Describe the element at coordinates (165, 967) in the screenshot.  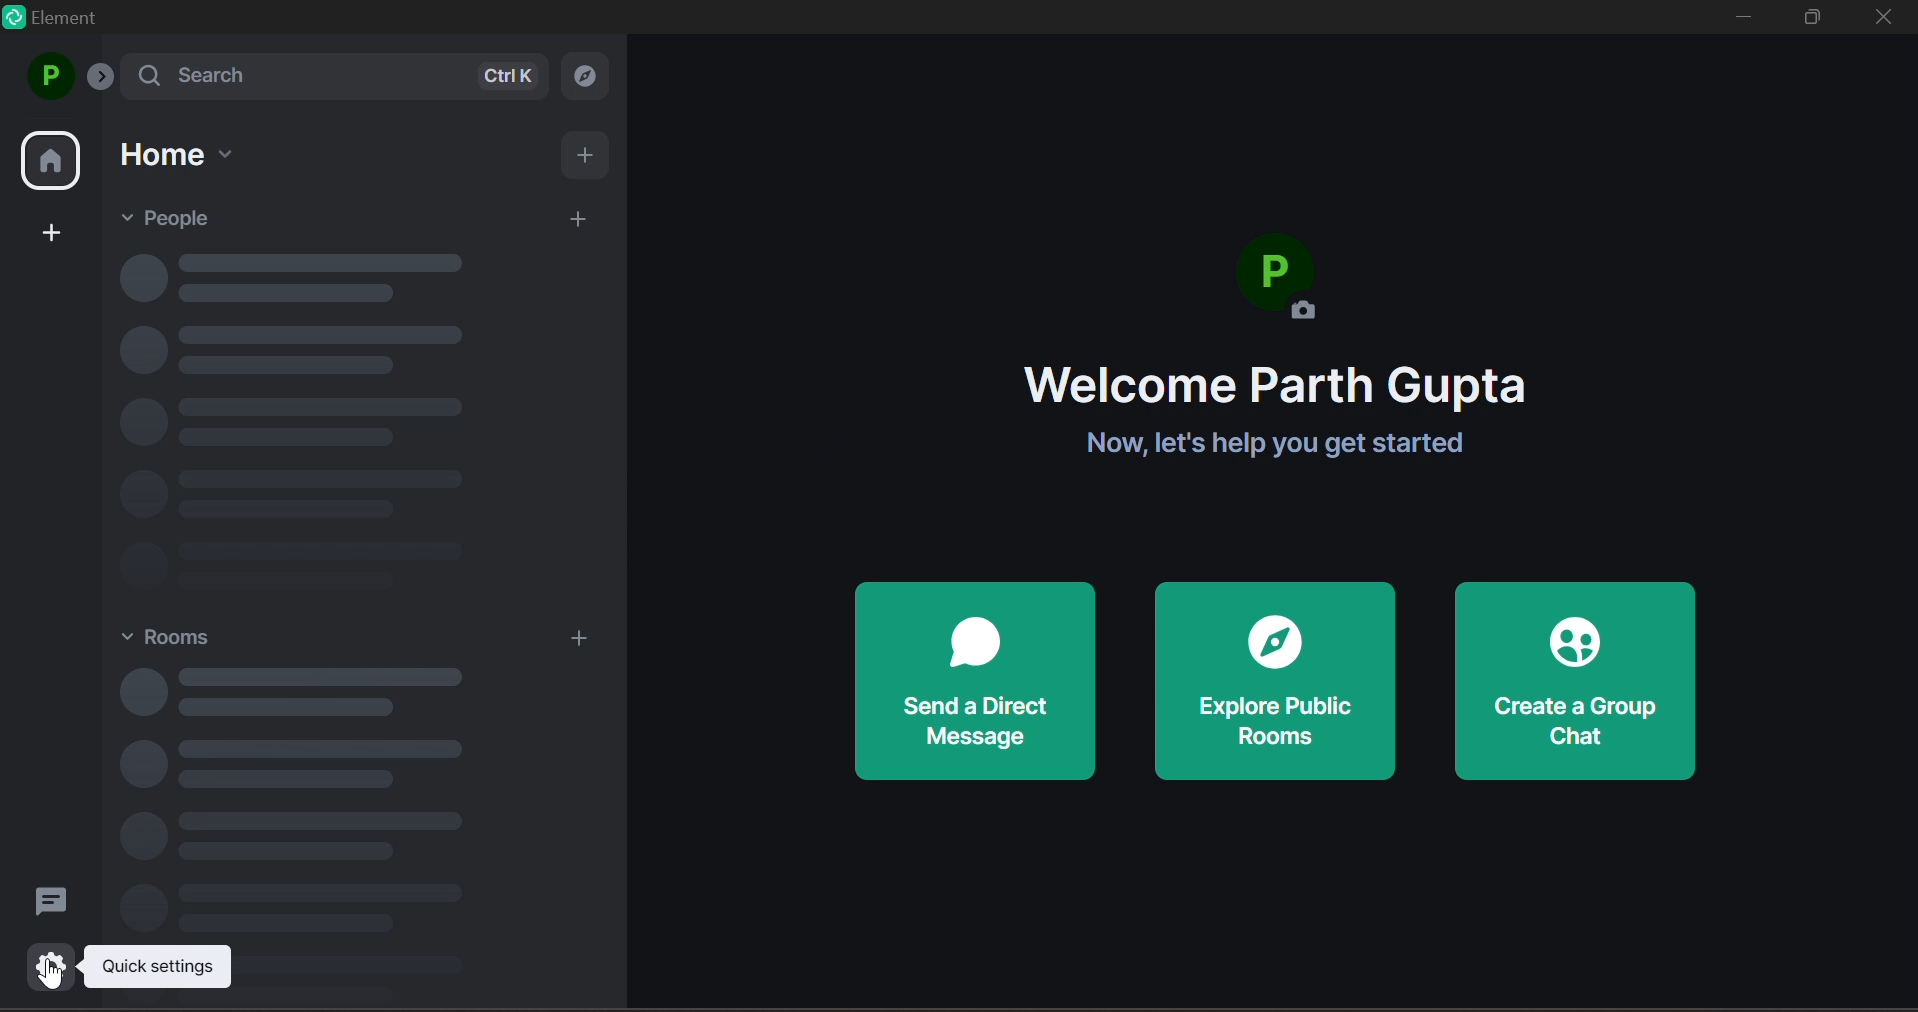
I see `quick settings` at that location.